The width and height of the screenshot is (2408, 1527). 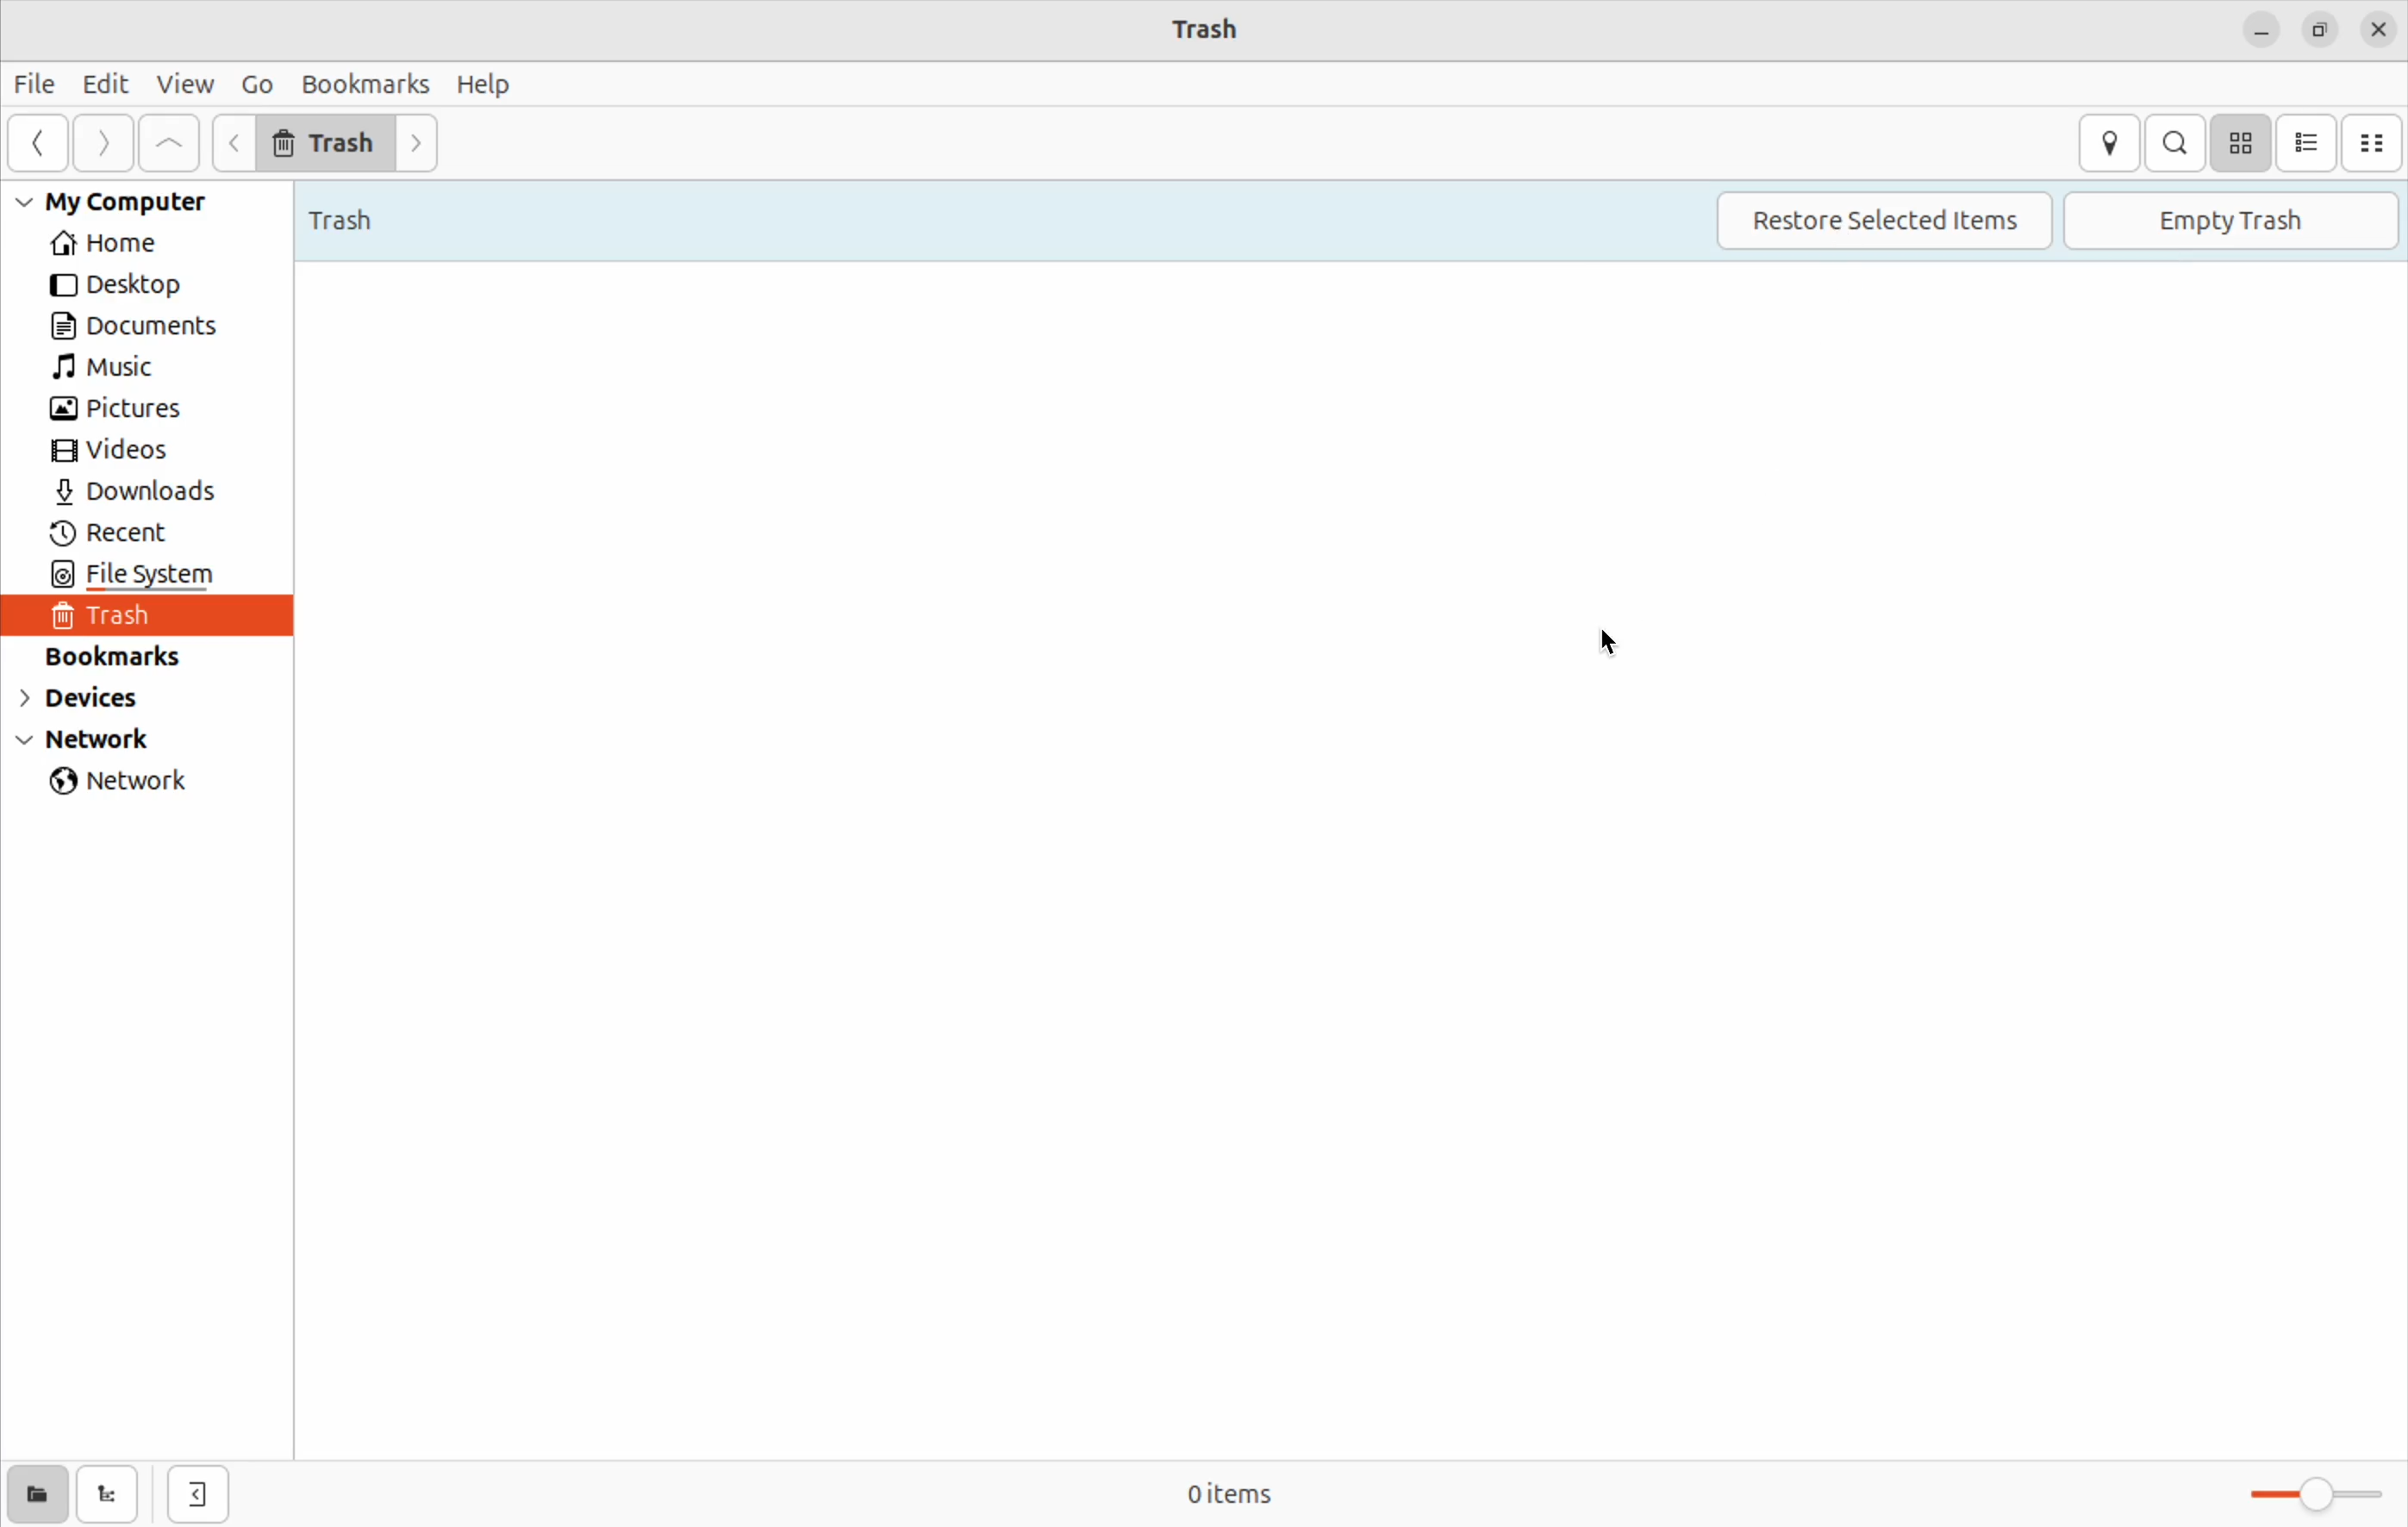 What do you see at coordinates (138, 244) in the screenshot?
I see `home` at bounding box center [138, 244].